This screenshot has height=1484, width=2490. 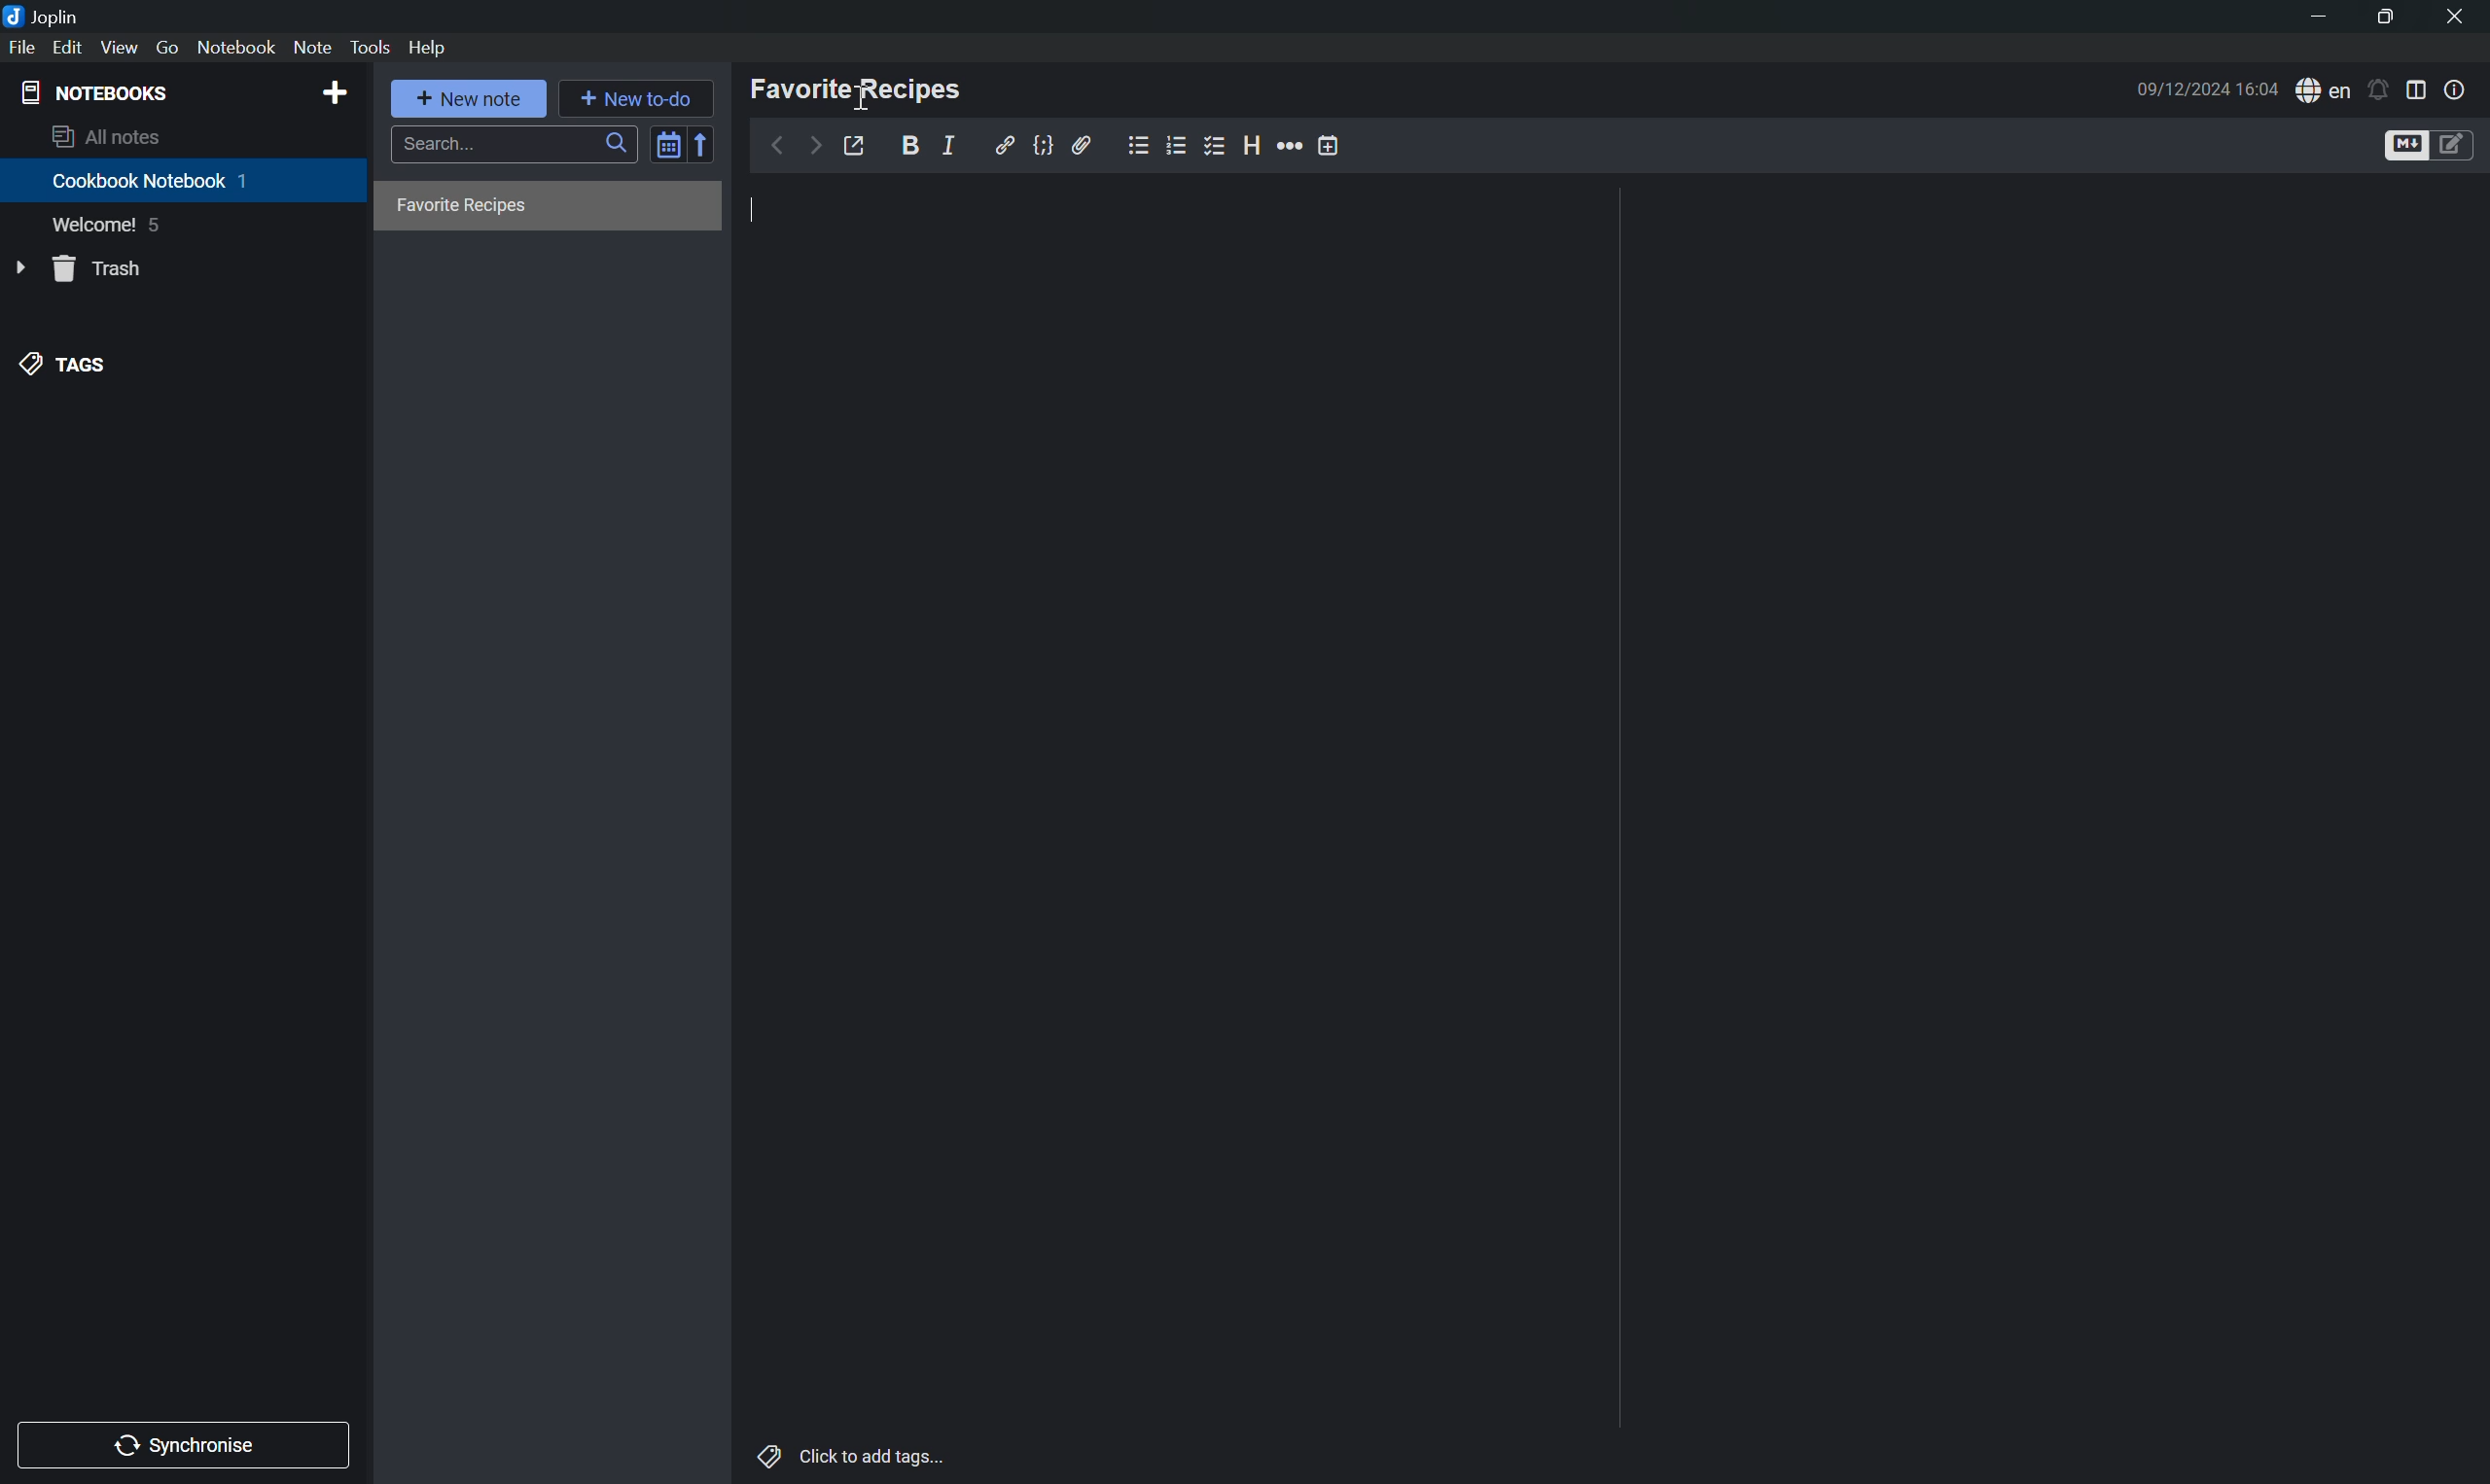 I want to click on Notebook, so click(x=237, y=48).